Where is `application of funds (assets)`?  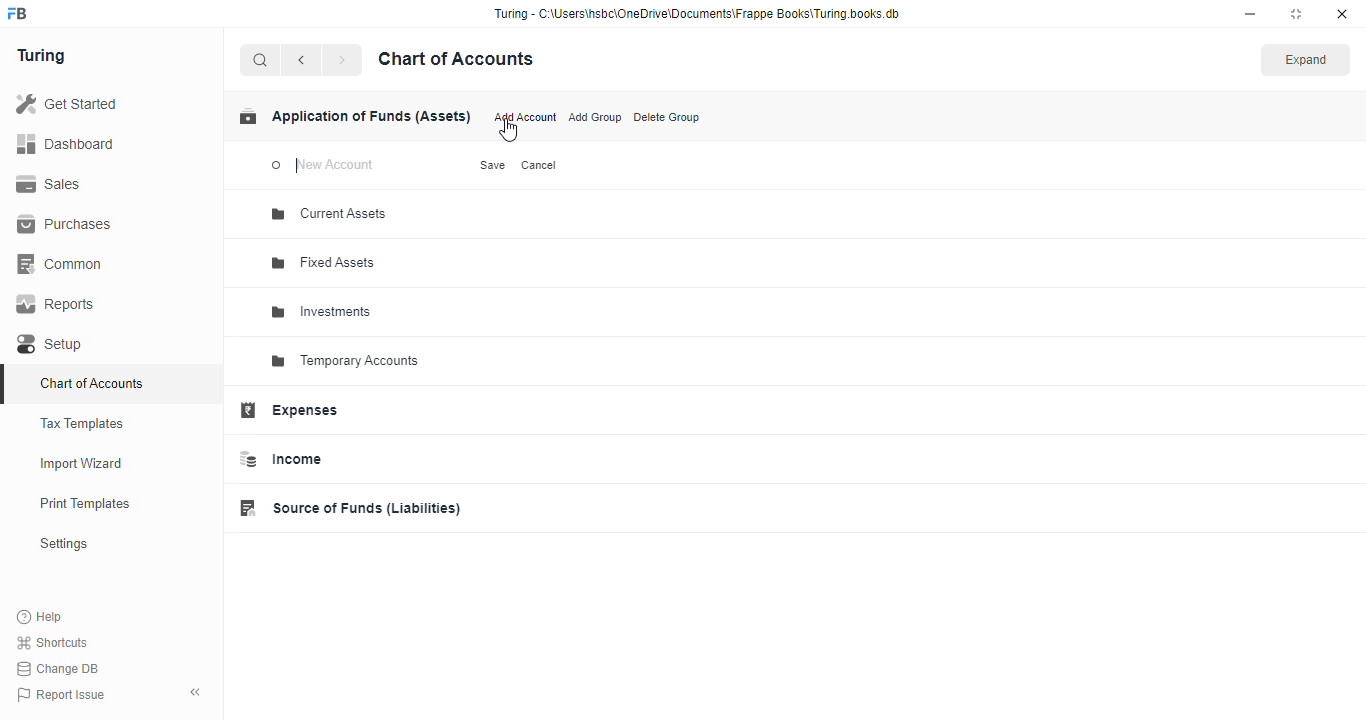 application of funds (assets) is located at coordinates (355, 116).